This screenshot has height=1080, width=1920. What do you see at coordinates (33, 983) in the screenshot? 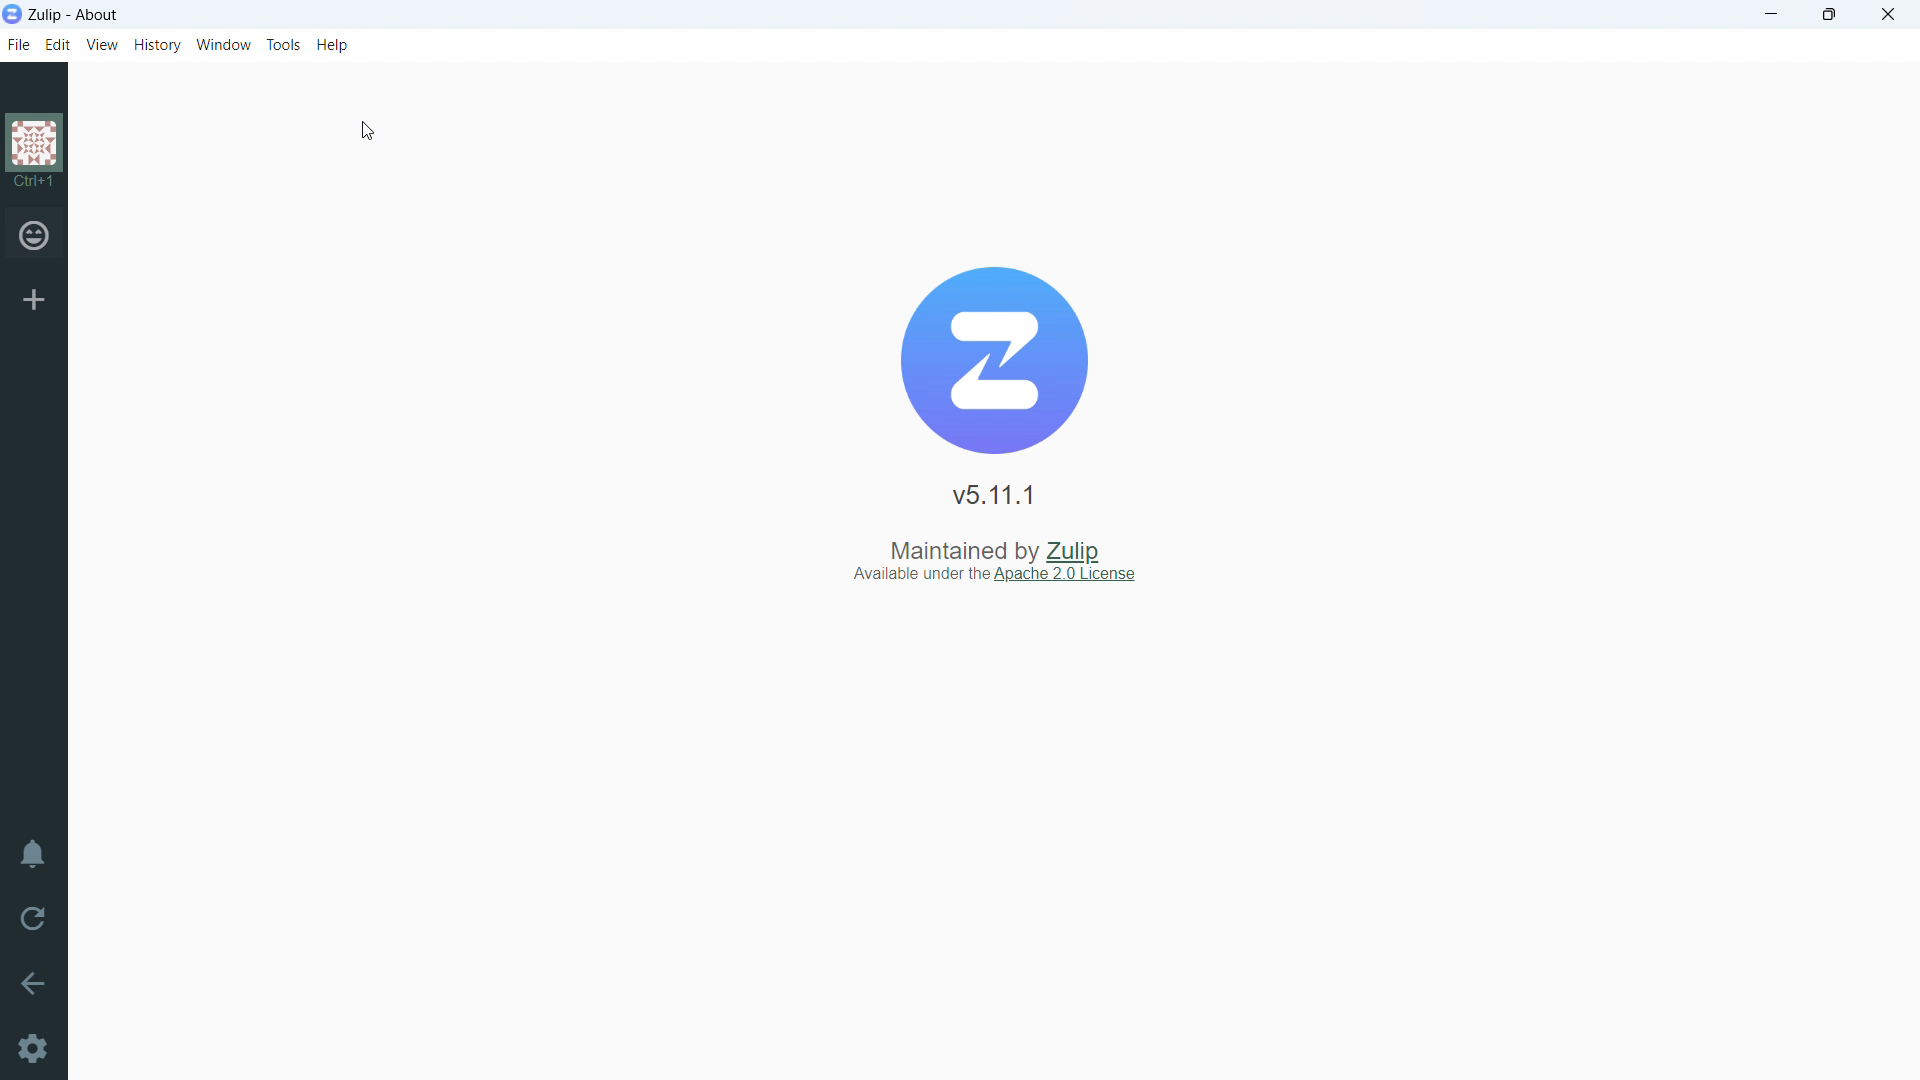
I see `go back` at bounding box center [33, 983].